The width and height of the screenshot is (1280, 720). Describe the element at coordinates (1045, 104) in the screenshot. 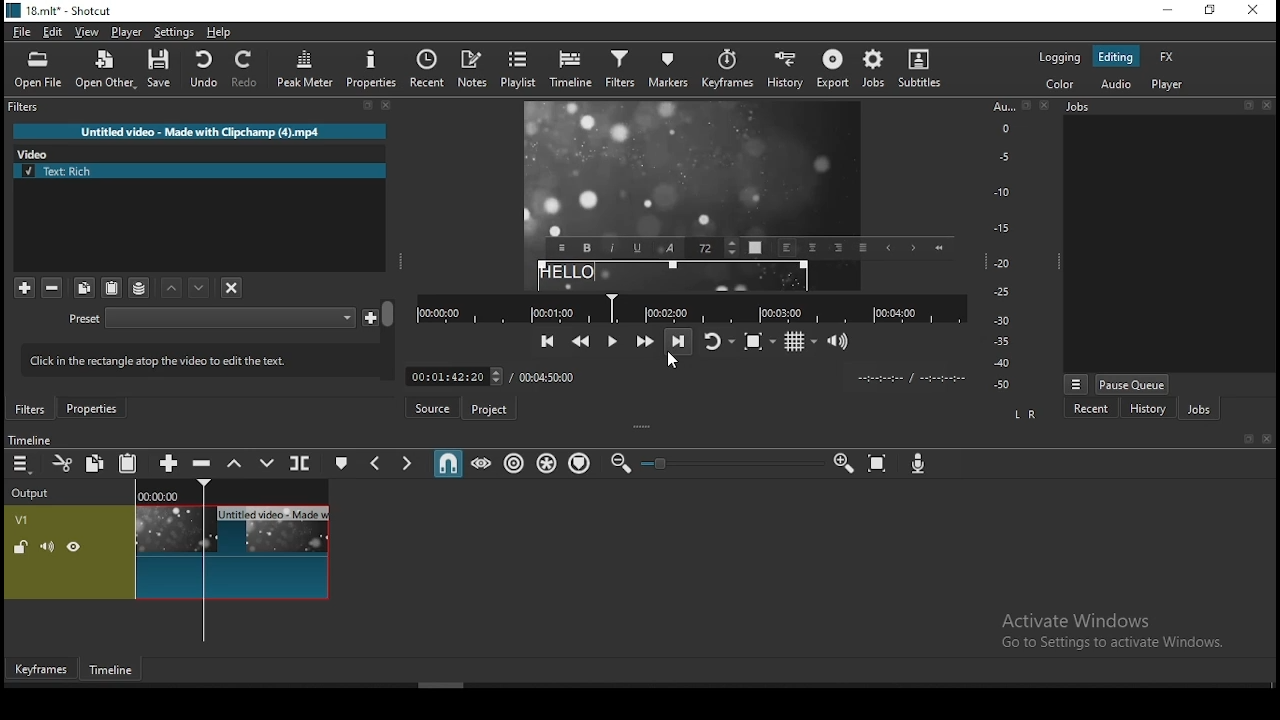

I see `Close` at that location.